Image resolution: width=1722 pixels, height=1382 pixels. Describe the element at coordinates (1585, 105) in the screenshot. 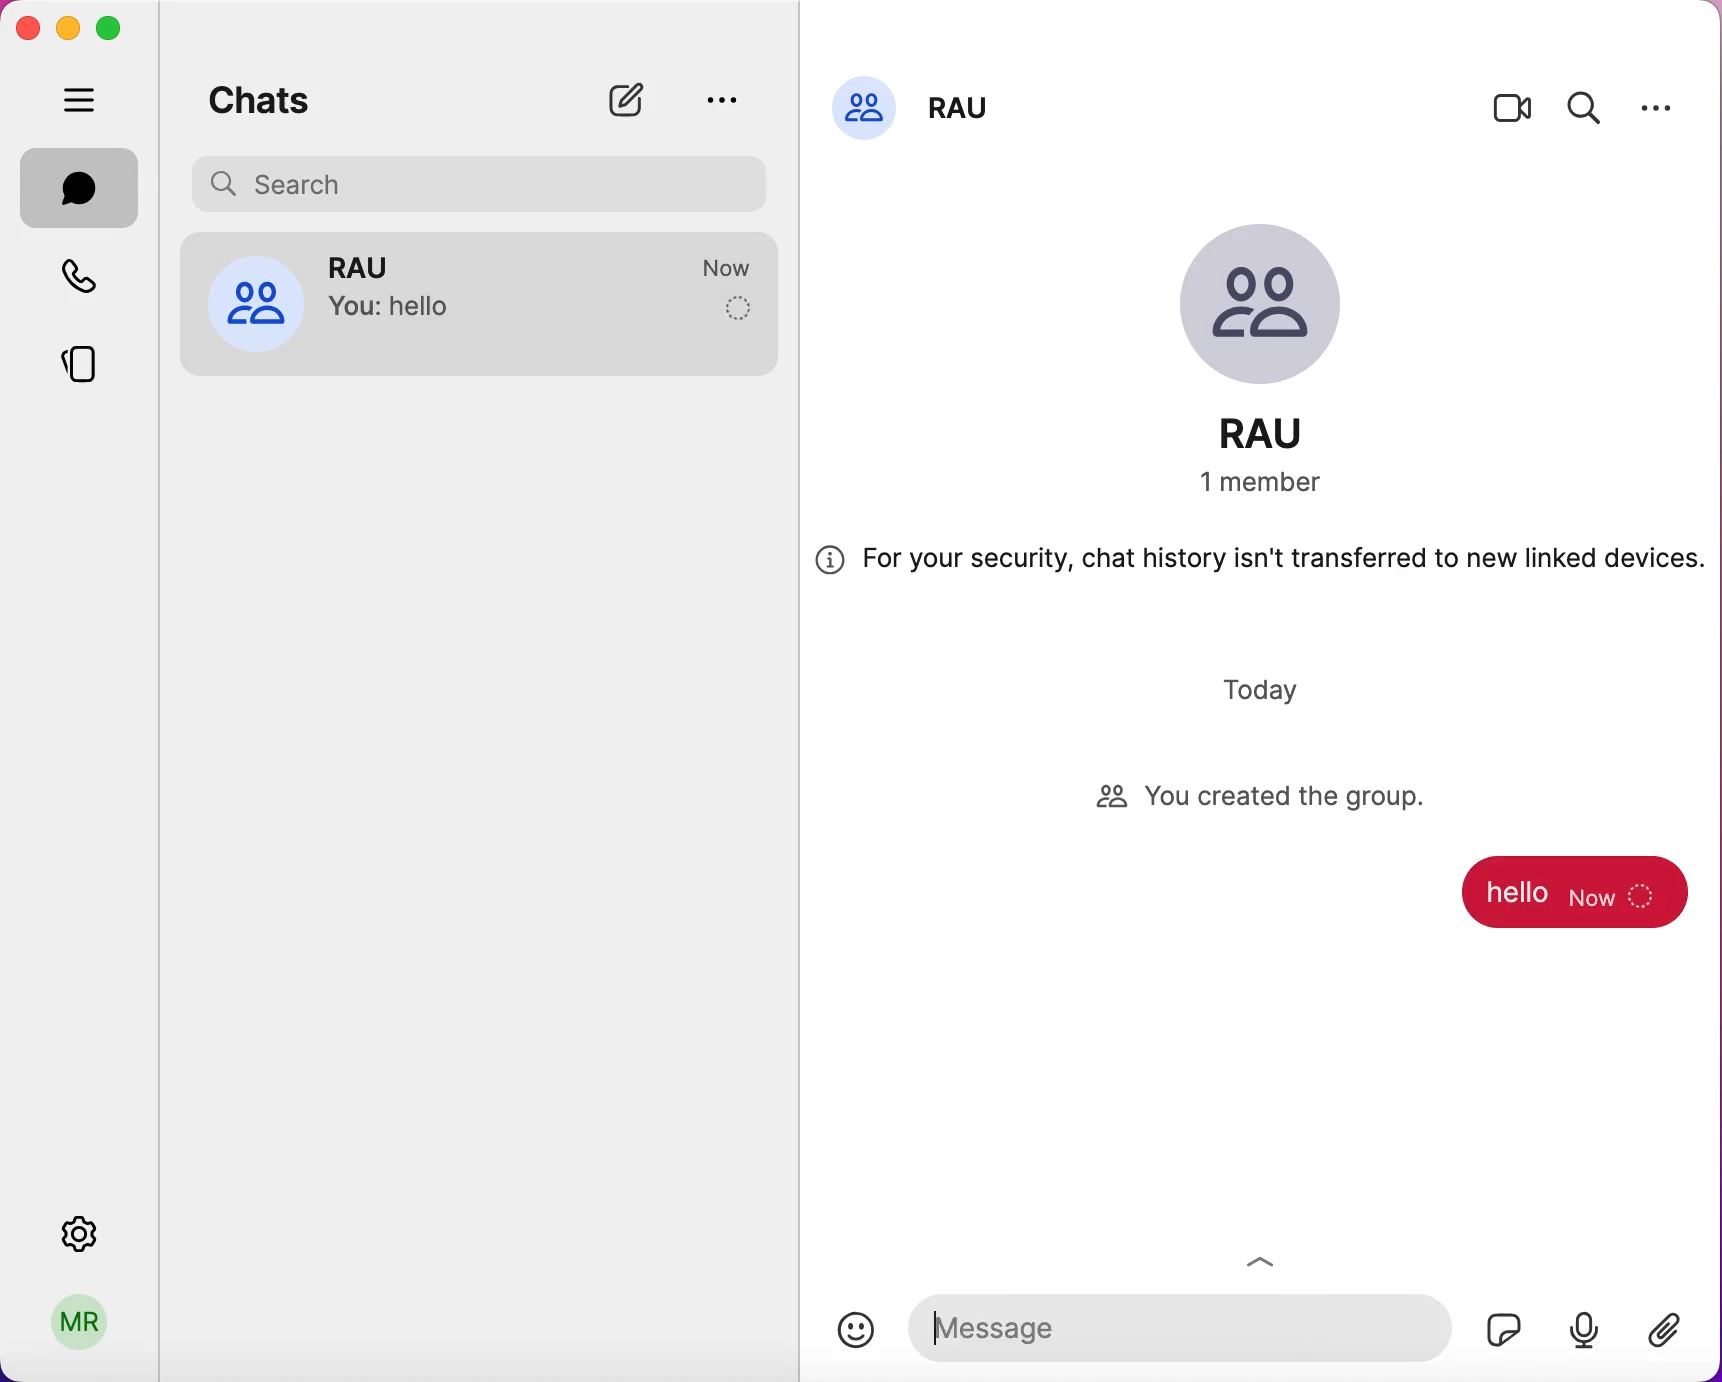

I see `search` at that location.